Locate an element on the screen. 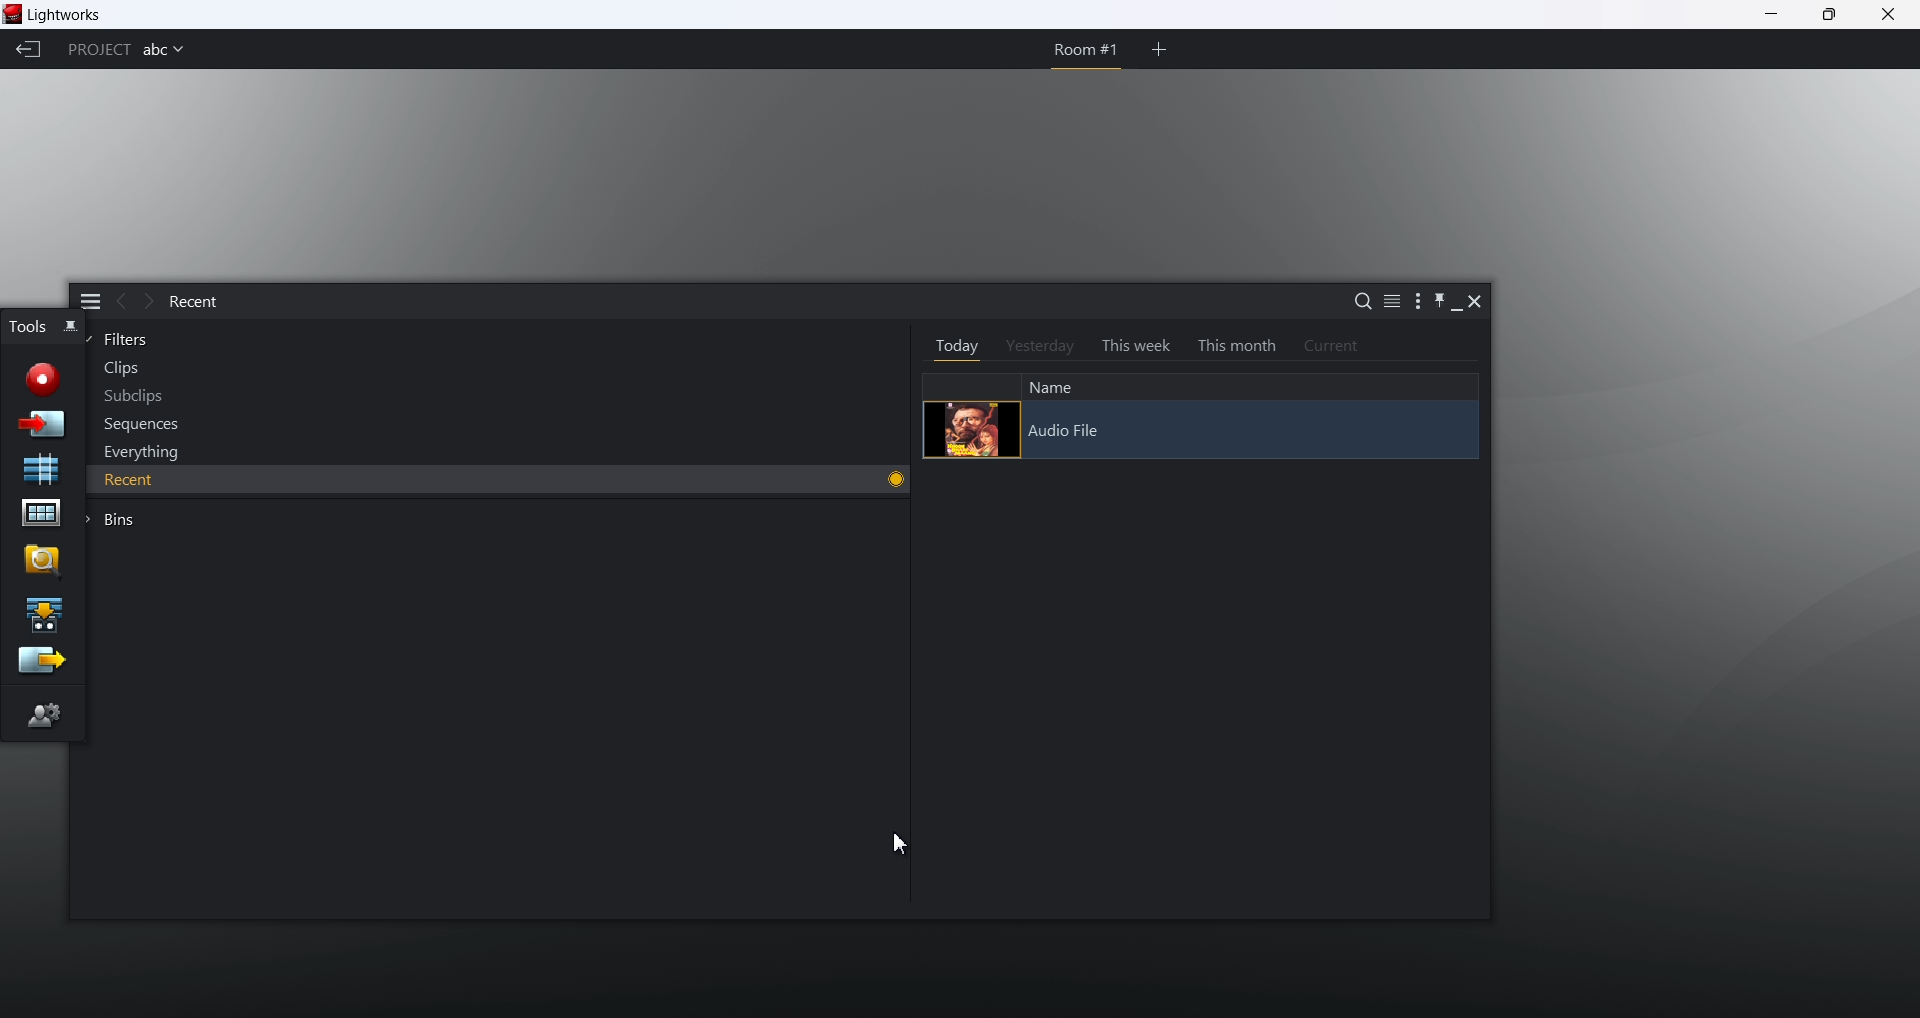 This screenshot has width=1920, height=1018. room 1 is located at coordinates (1081, 50).